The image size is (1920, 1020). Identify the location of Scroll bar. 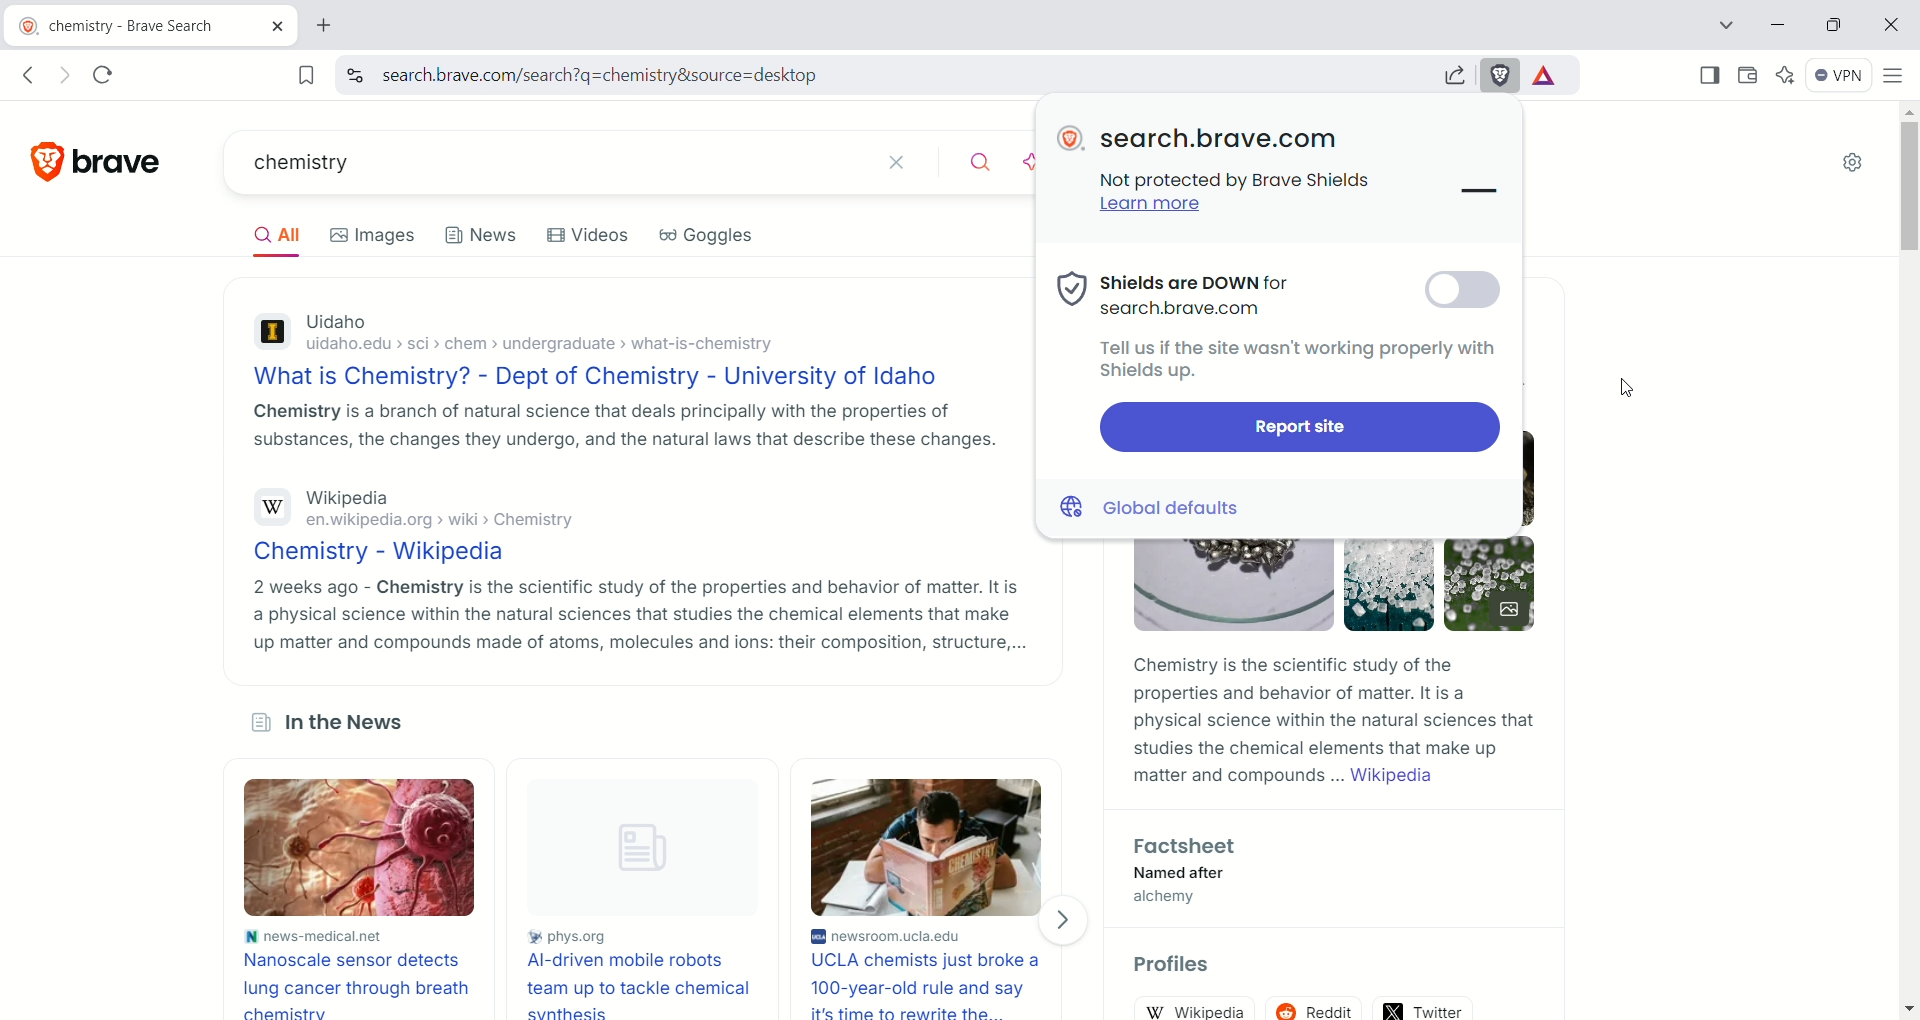
(1909, 184).